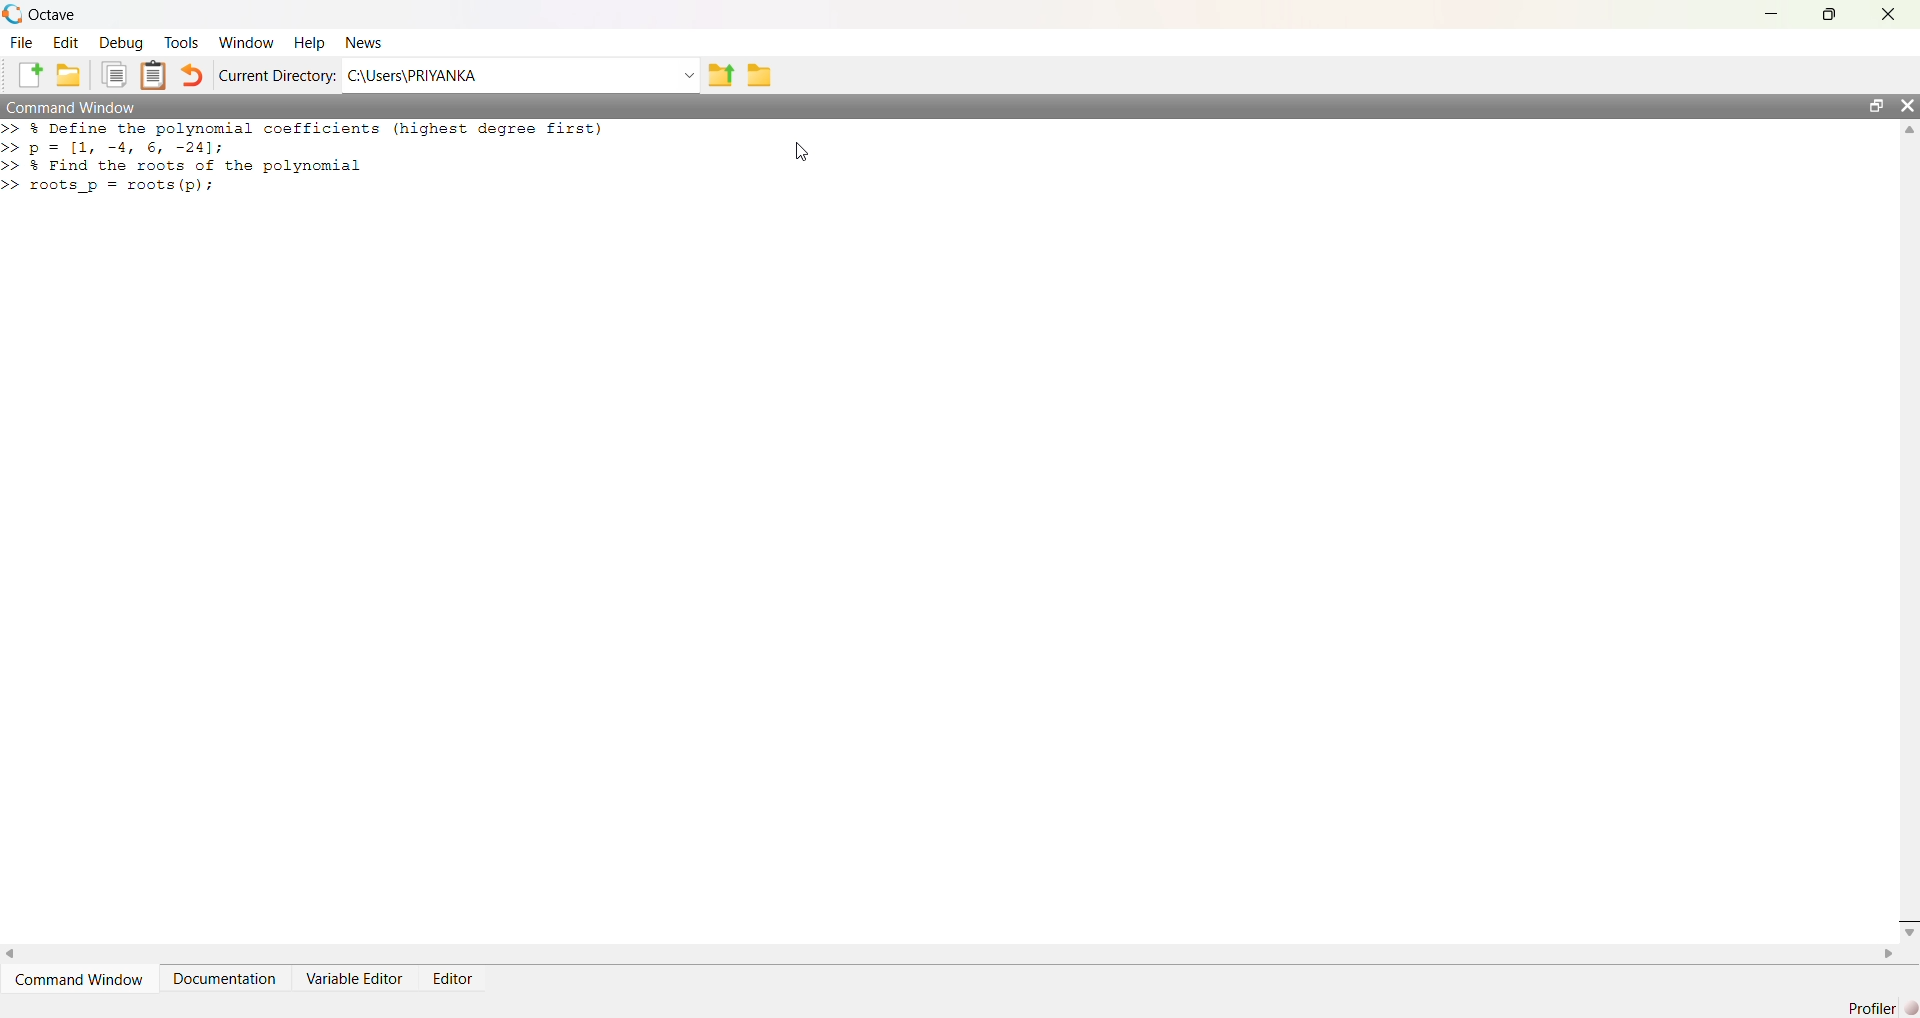 The height and width of the screenshot is (1018, 1920). Describe the element at coordinates (19, 45) in the screenshot. I see `File` at that location.